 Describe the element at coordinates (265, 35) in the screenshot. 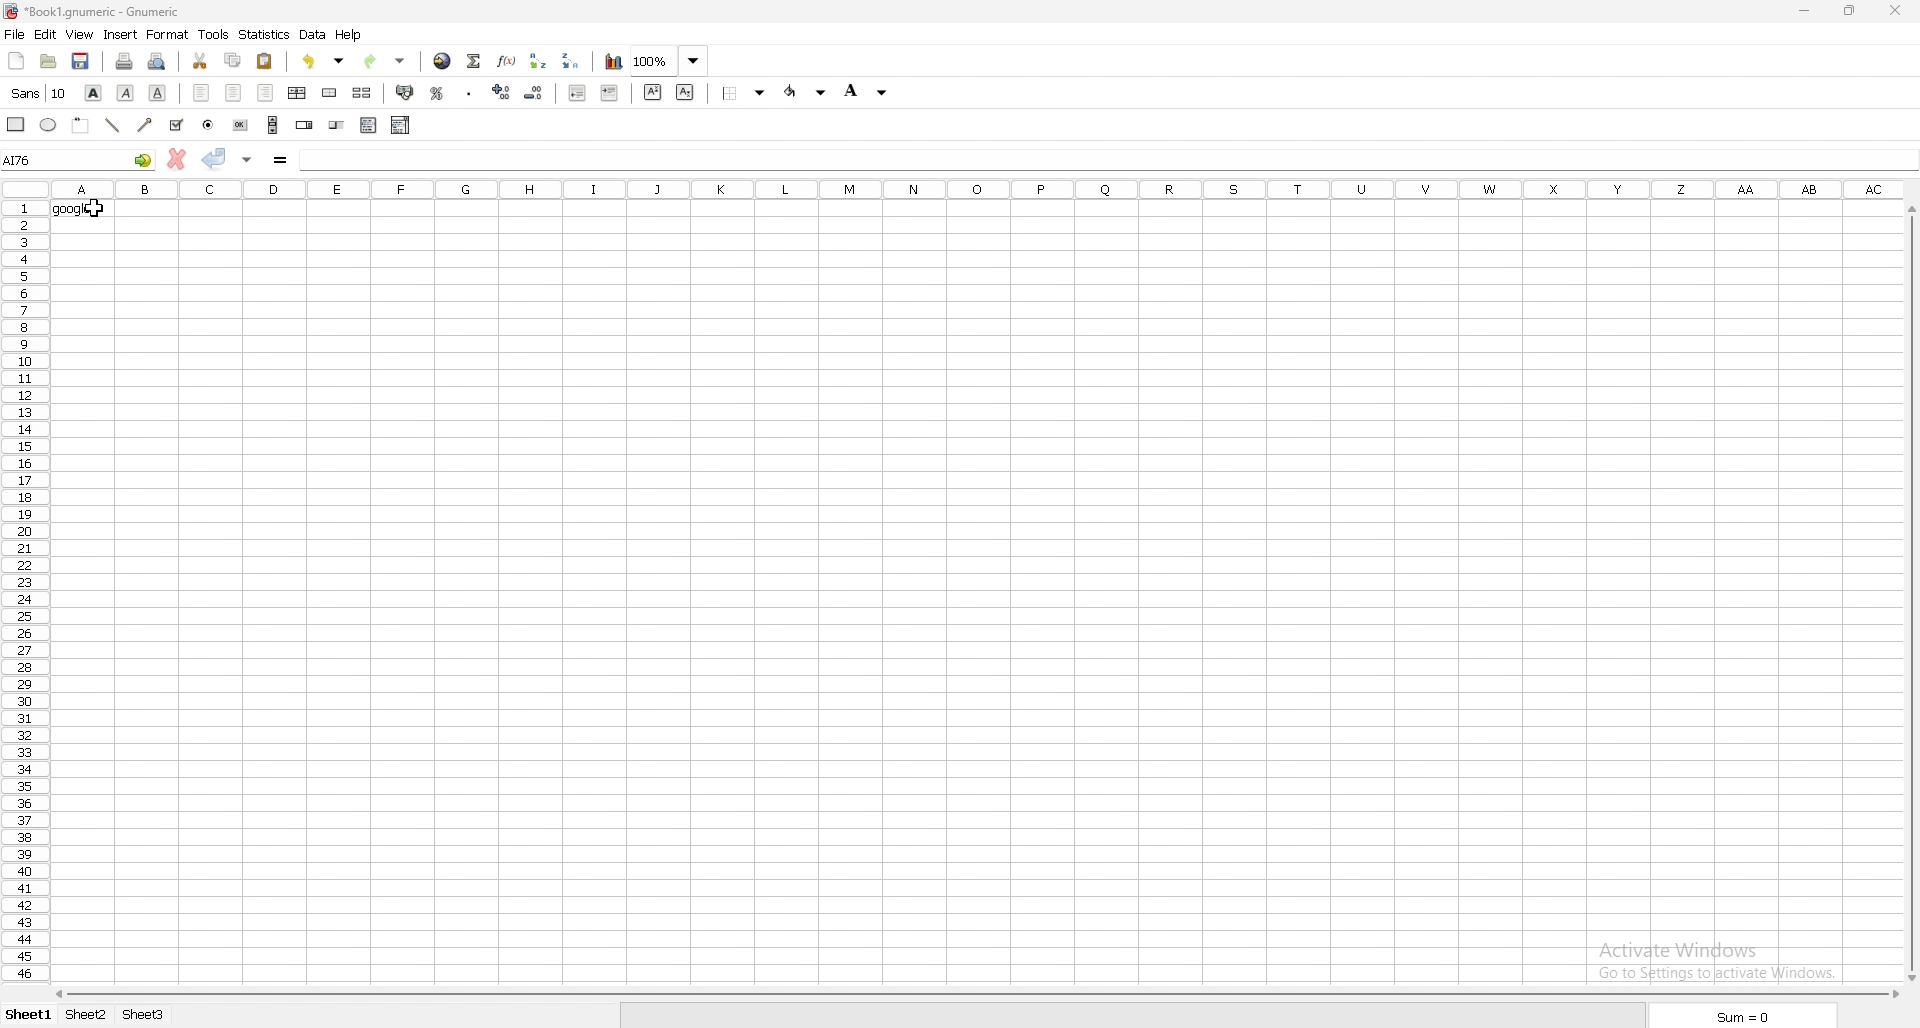

I see `statistics` at that location.